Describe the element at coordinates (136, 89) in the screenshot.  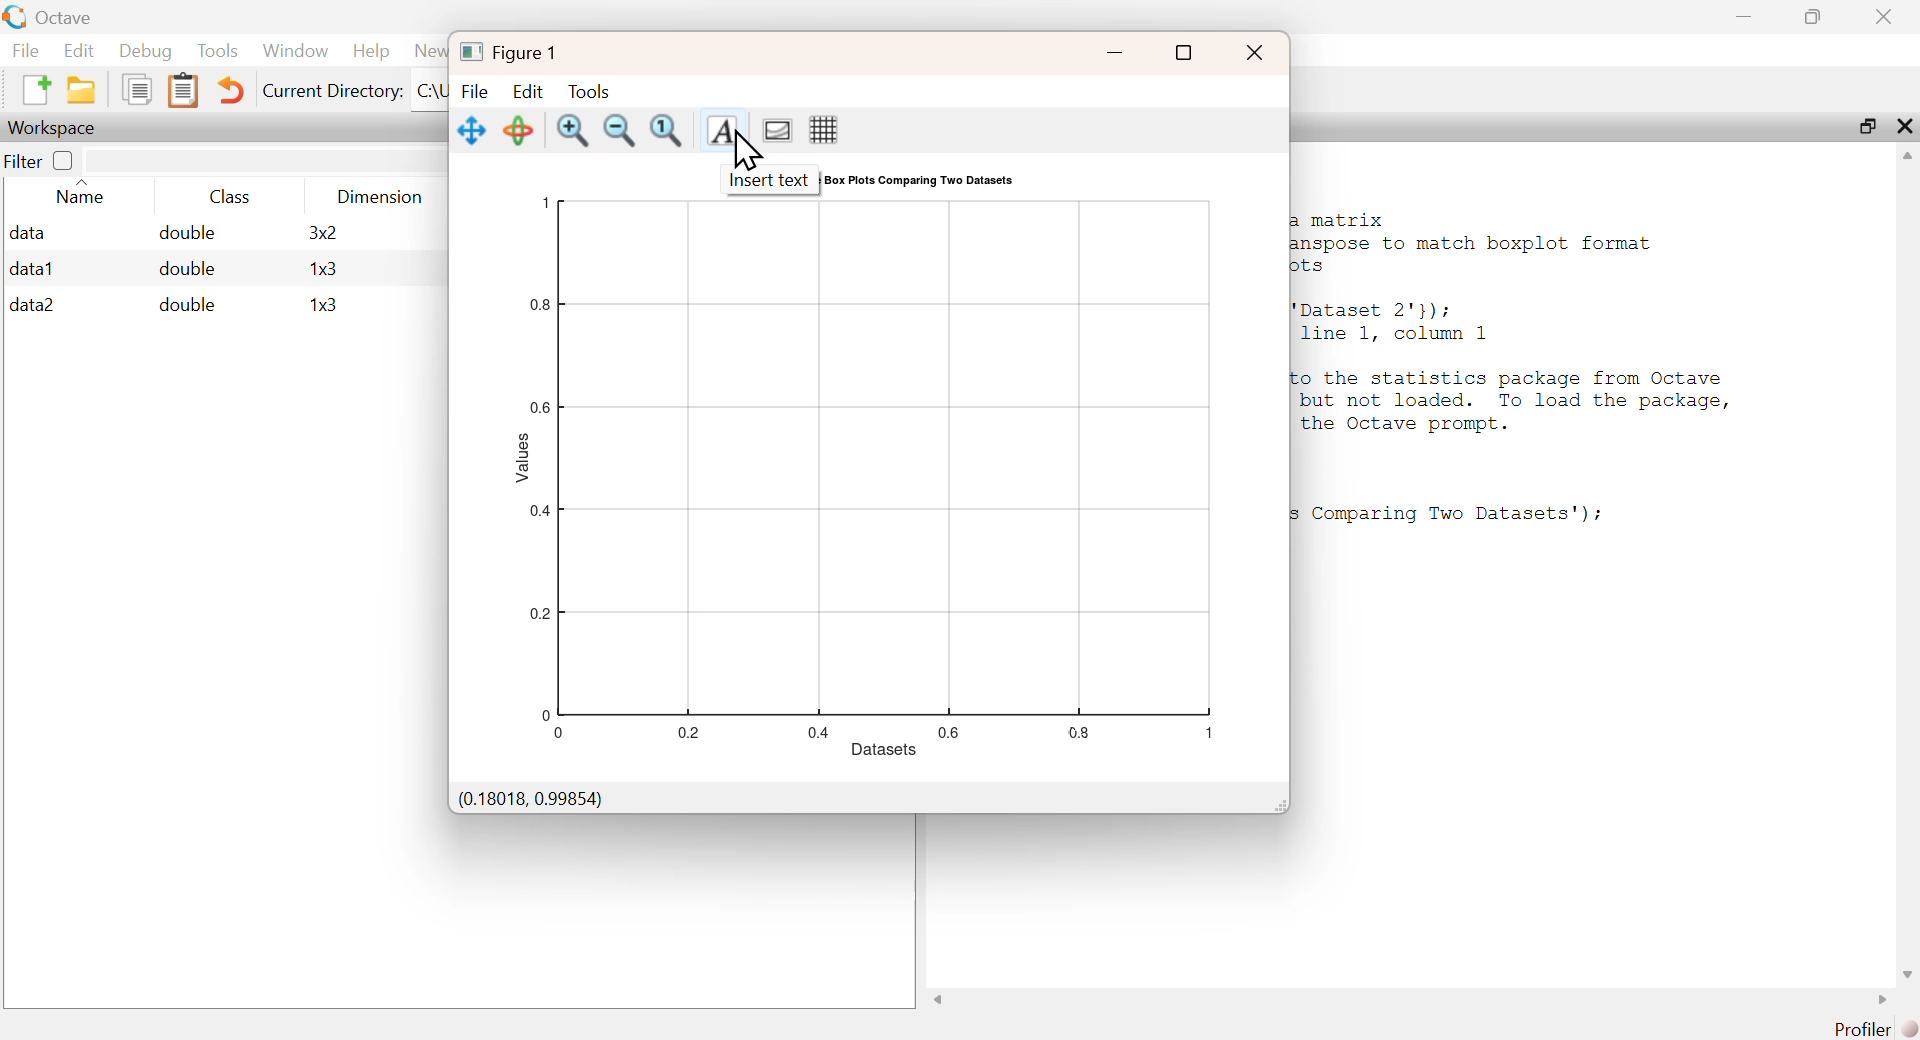
I see `Duplicate` at that location.